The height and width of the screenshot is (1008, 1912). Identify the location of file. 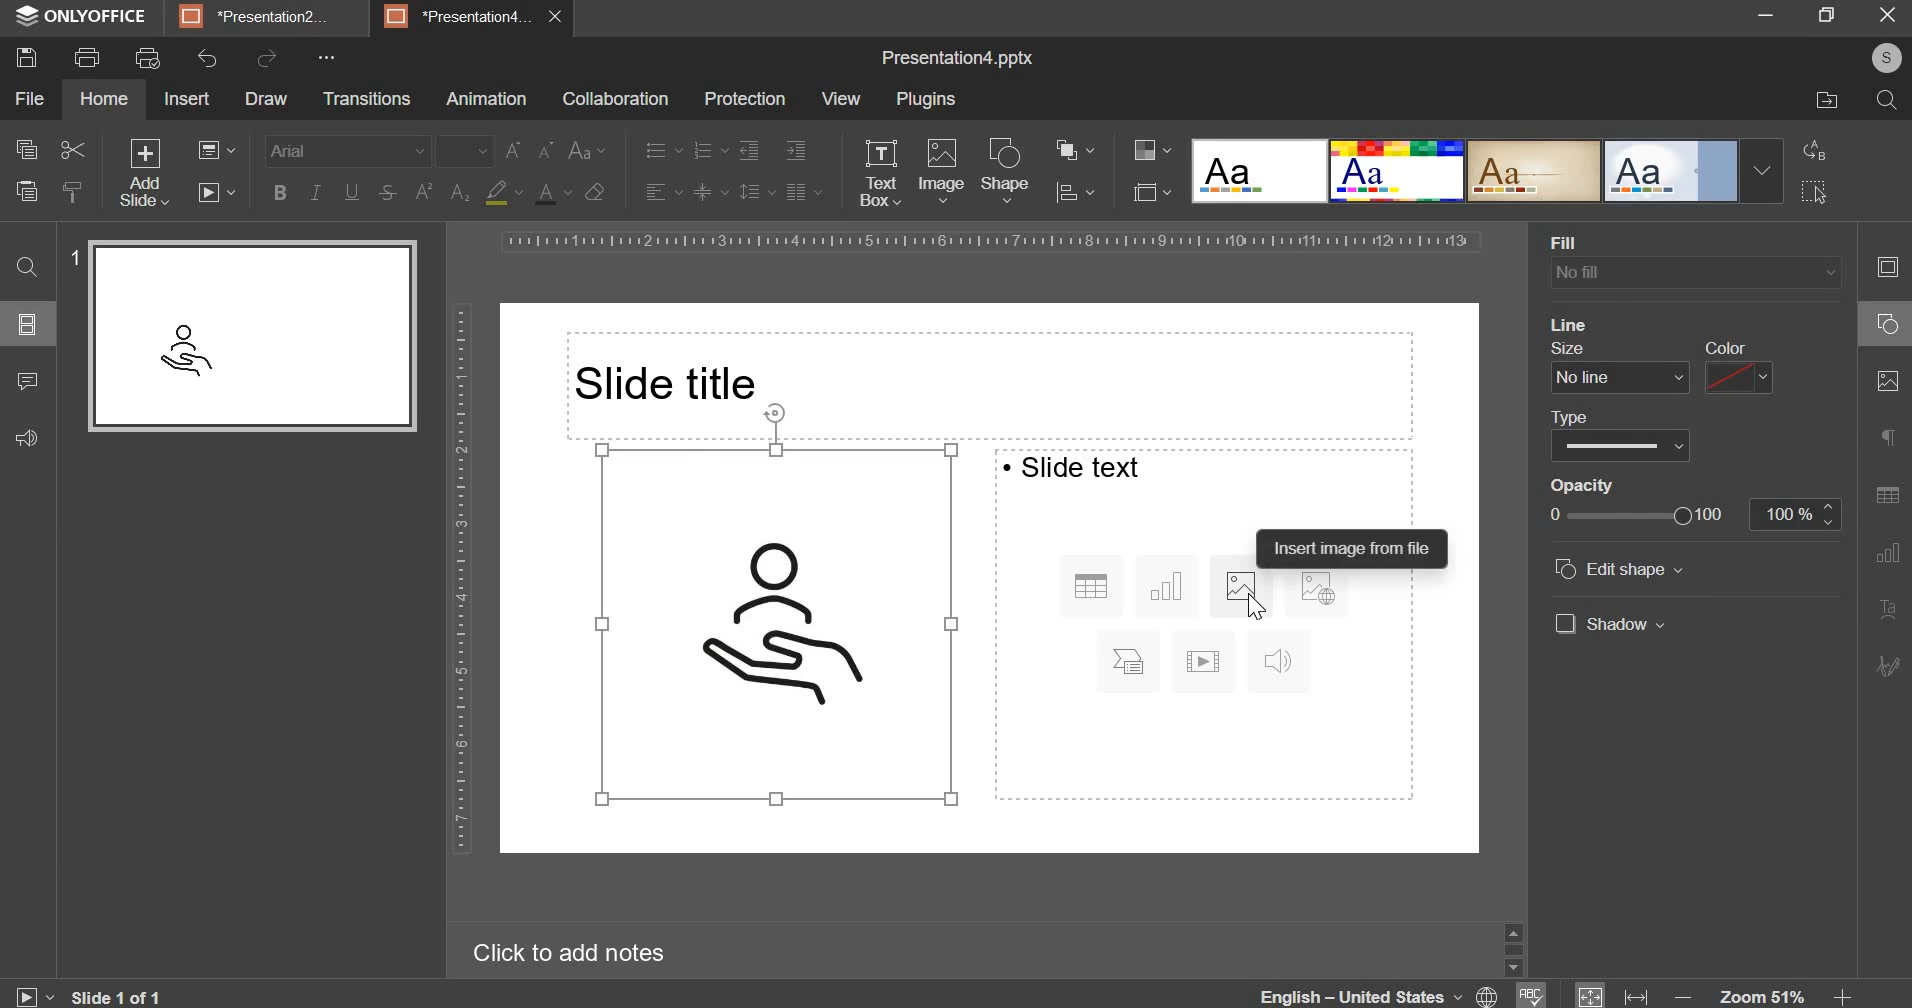
(28, 99).